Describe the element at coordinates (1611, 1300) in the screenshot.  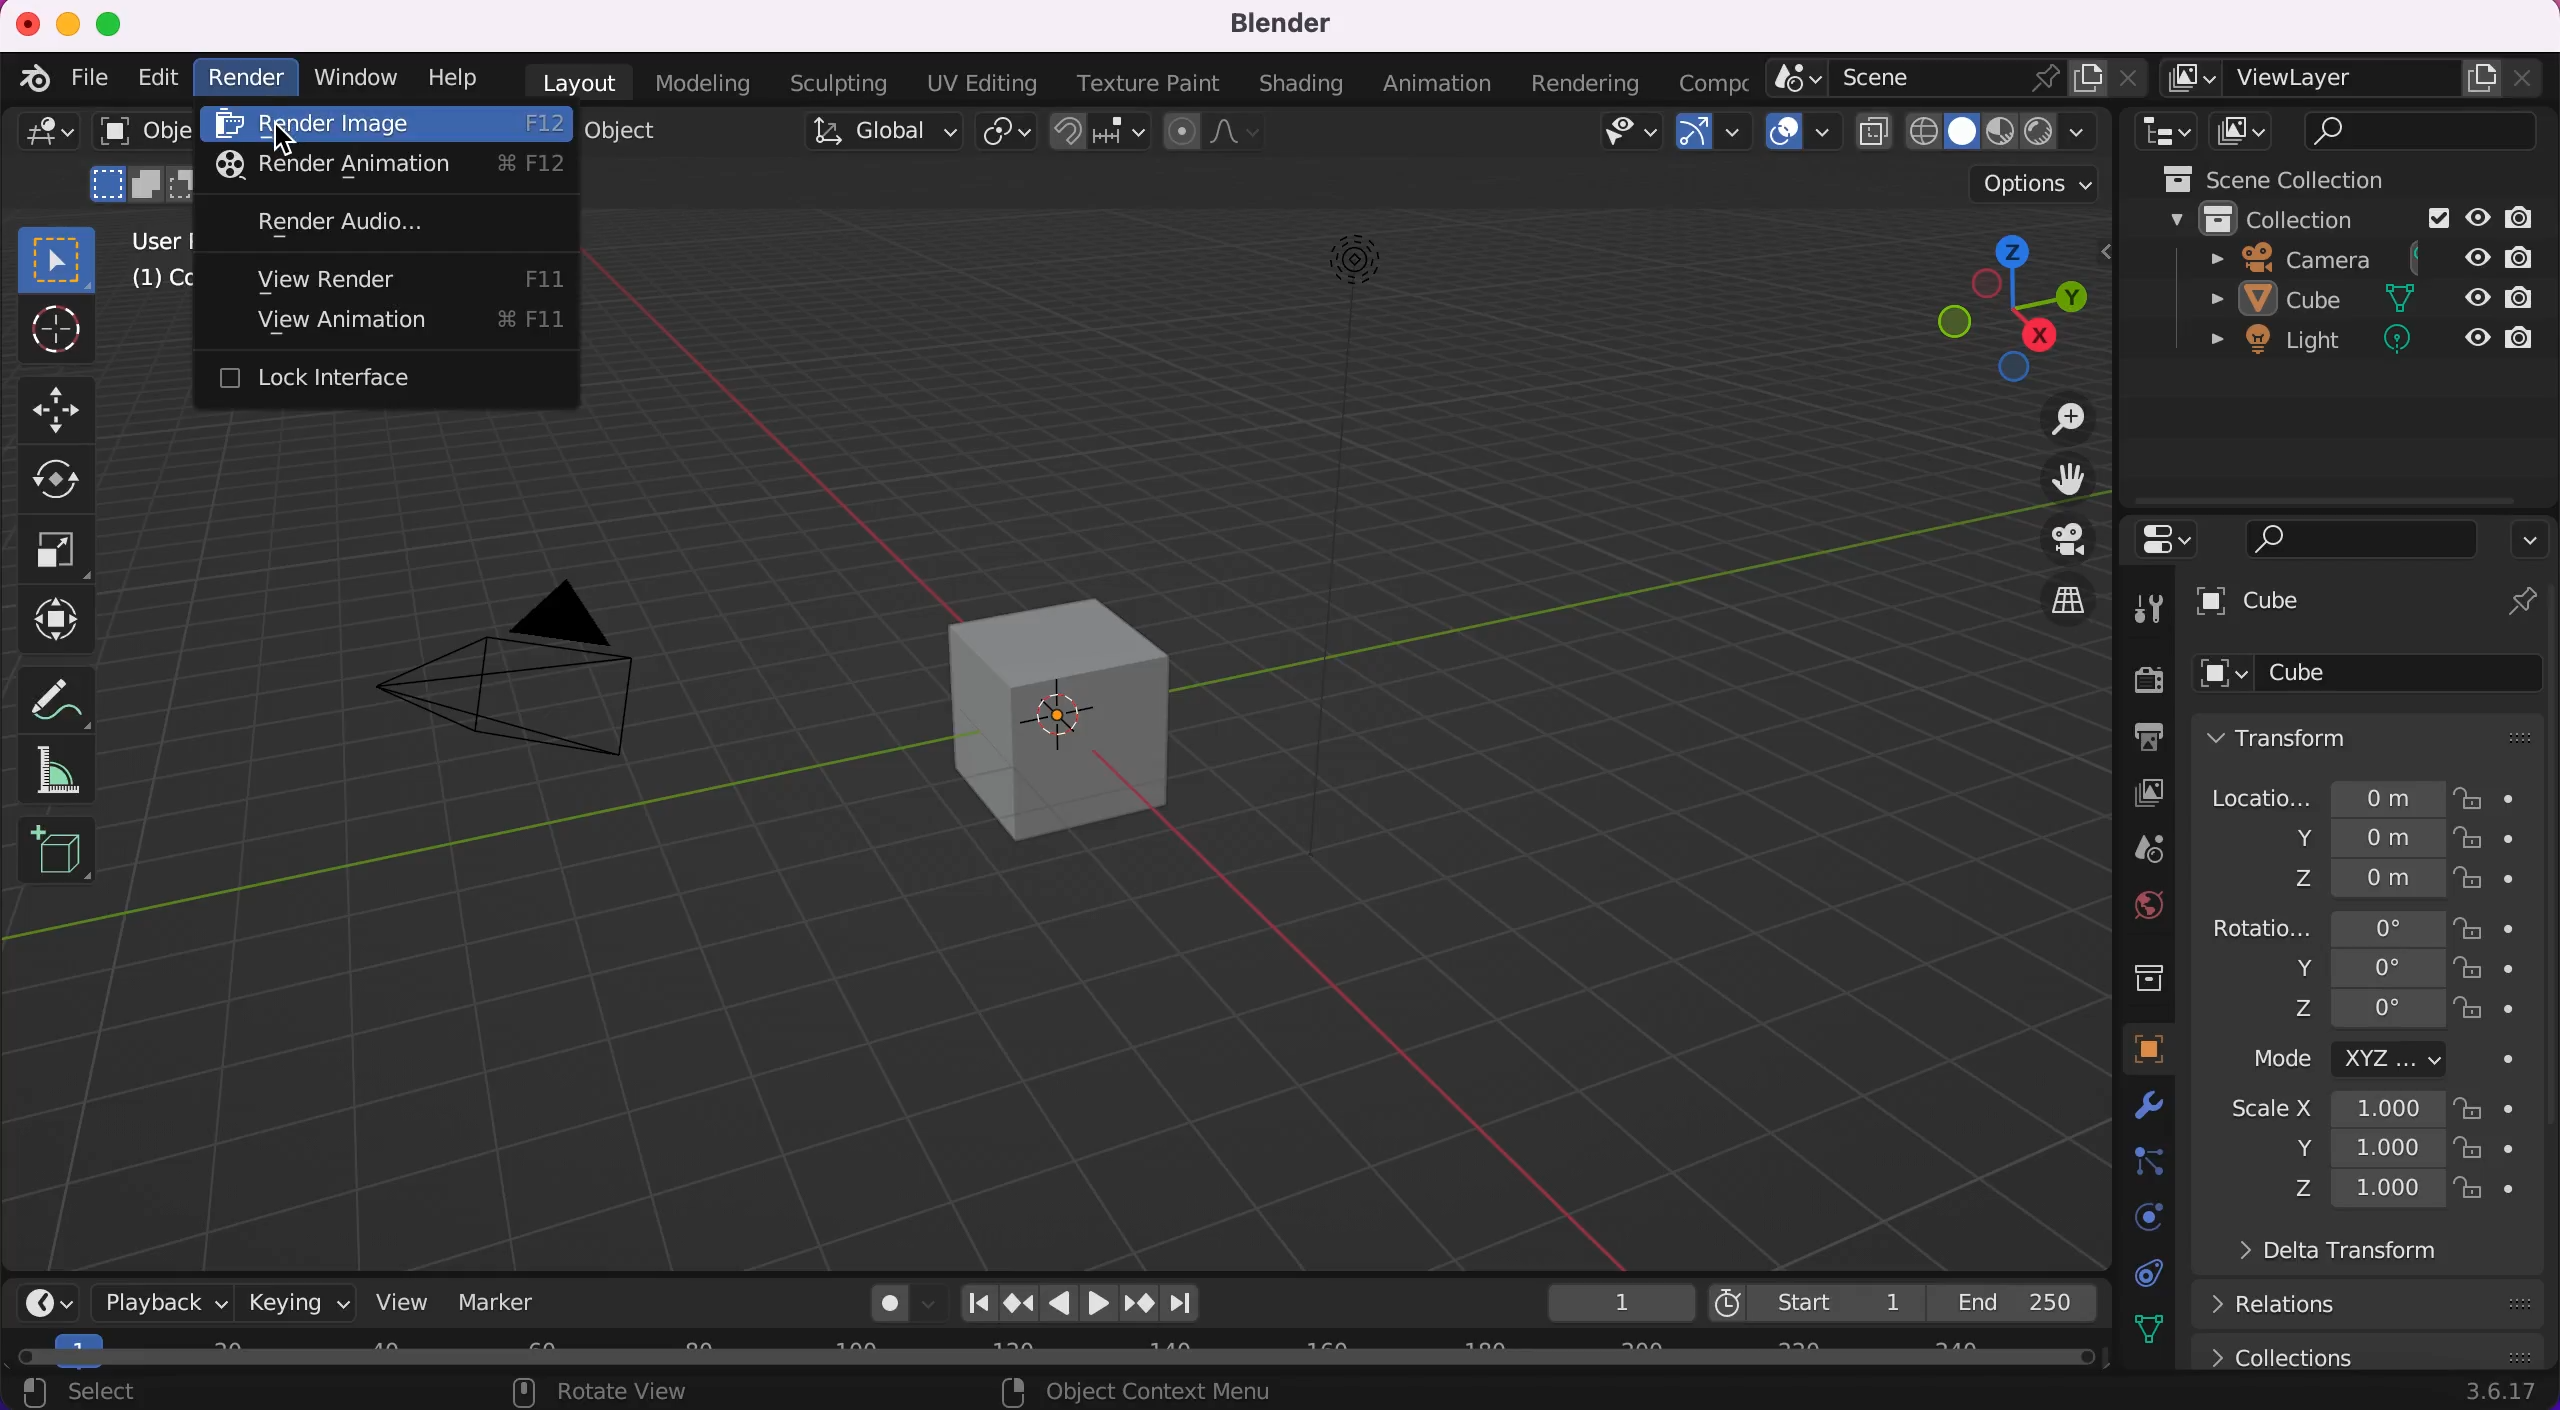
I see `1` at that location.